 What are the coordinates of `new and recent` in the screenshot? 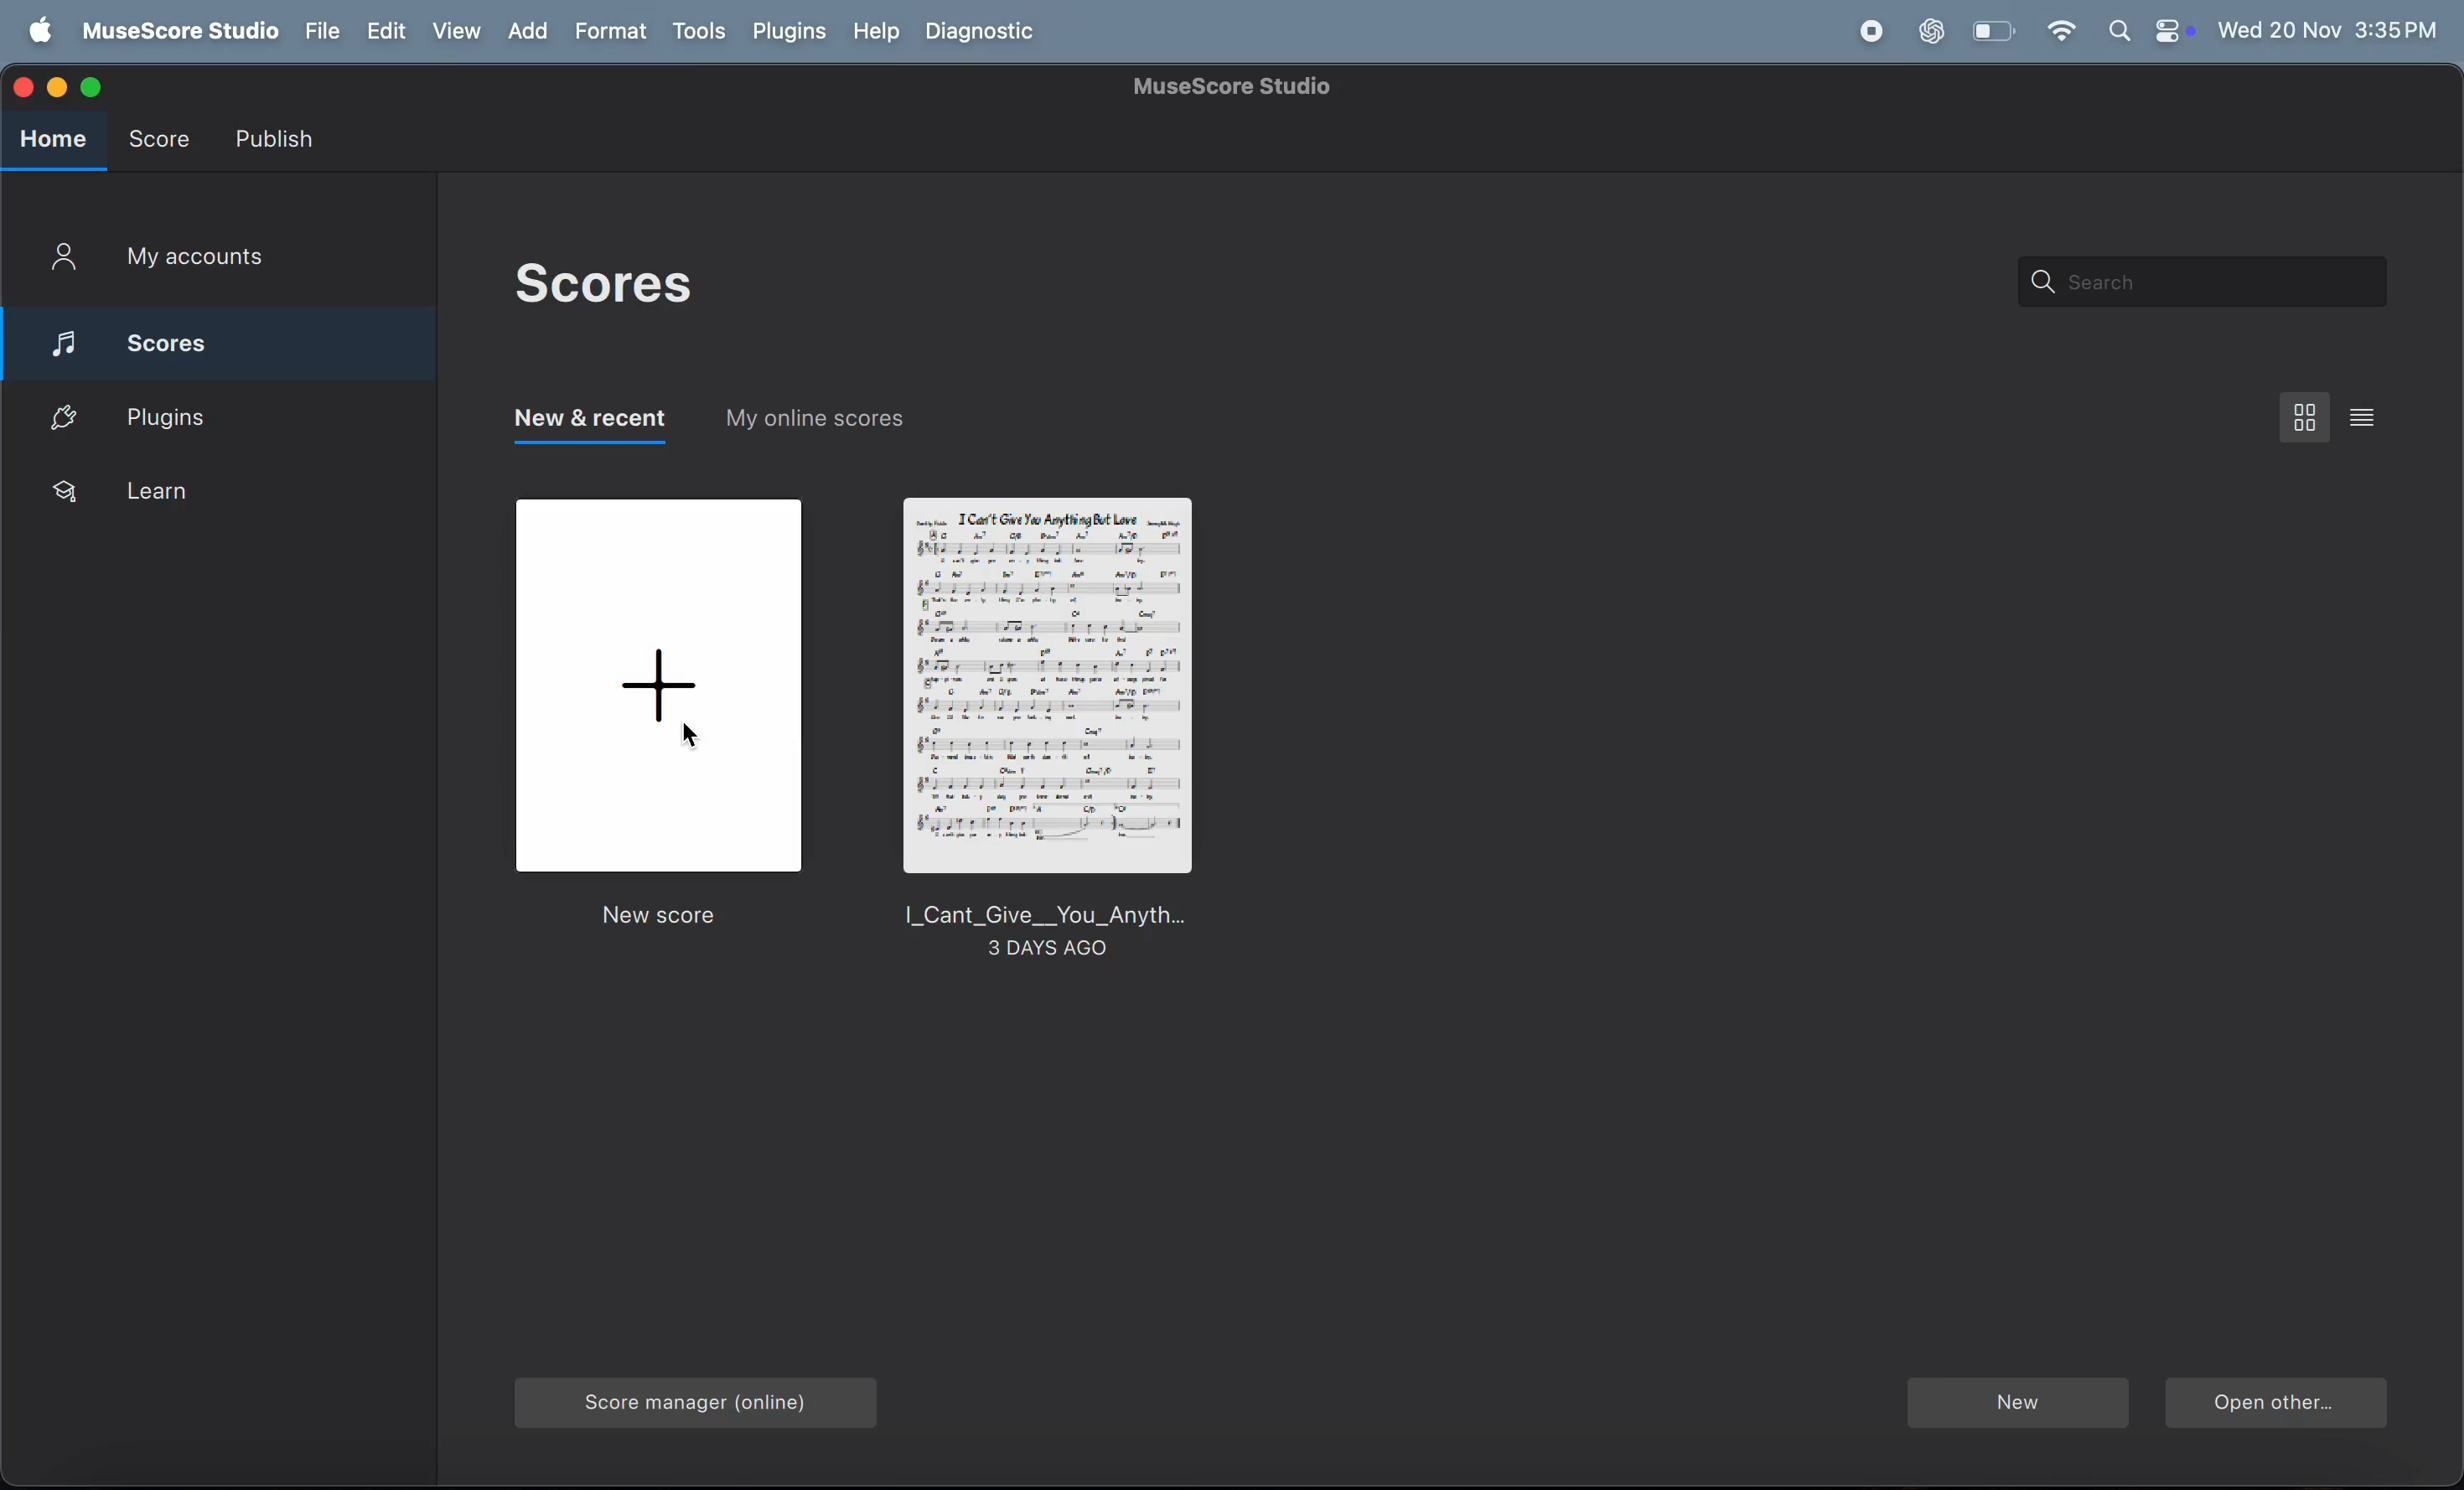 It's located at (587, 426).